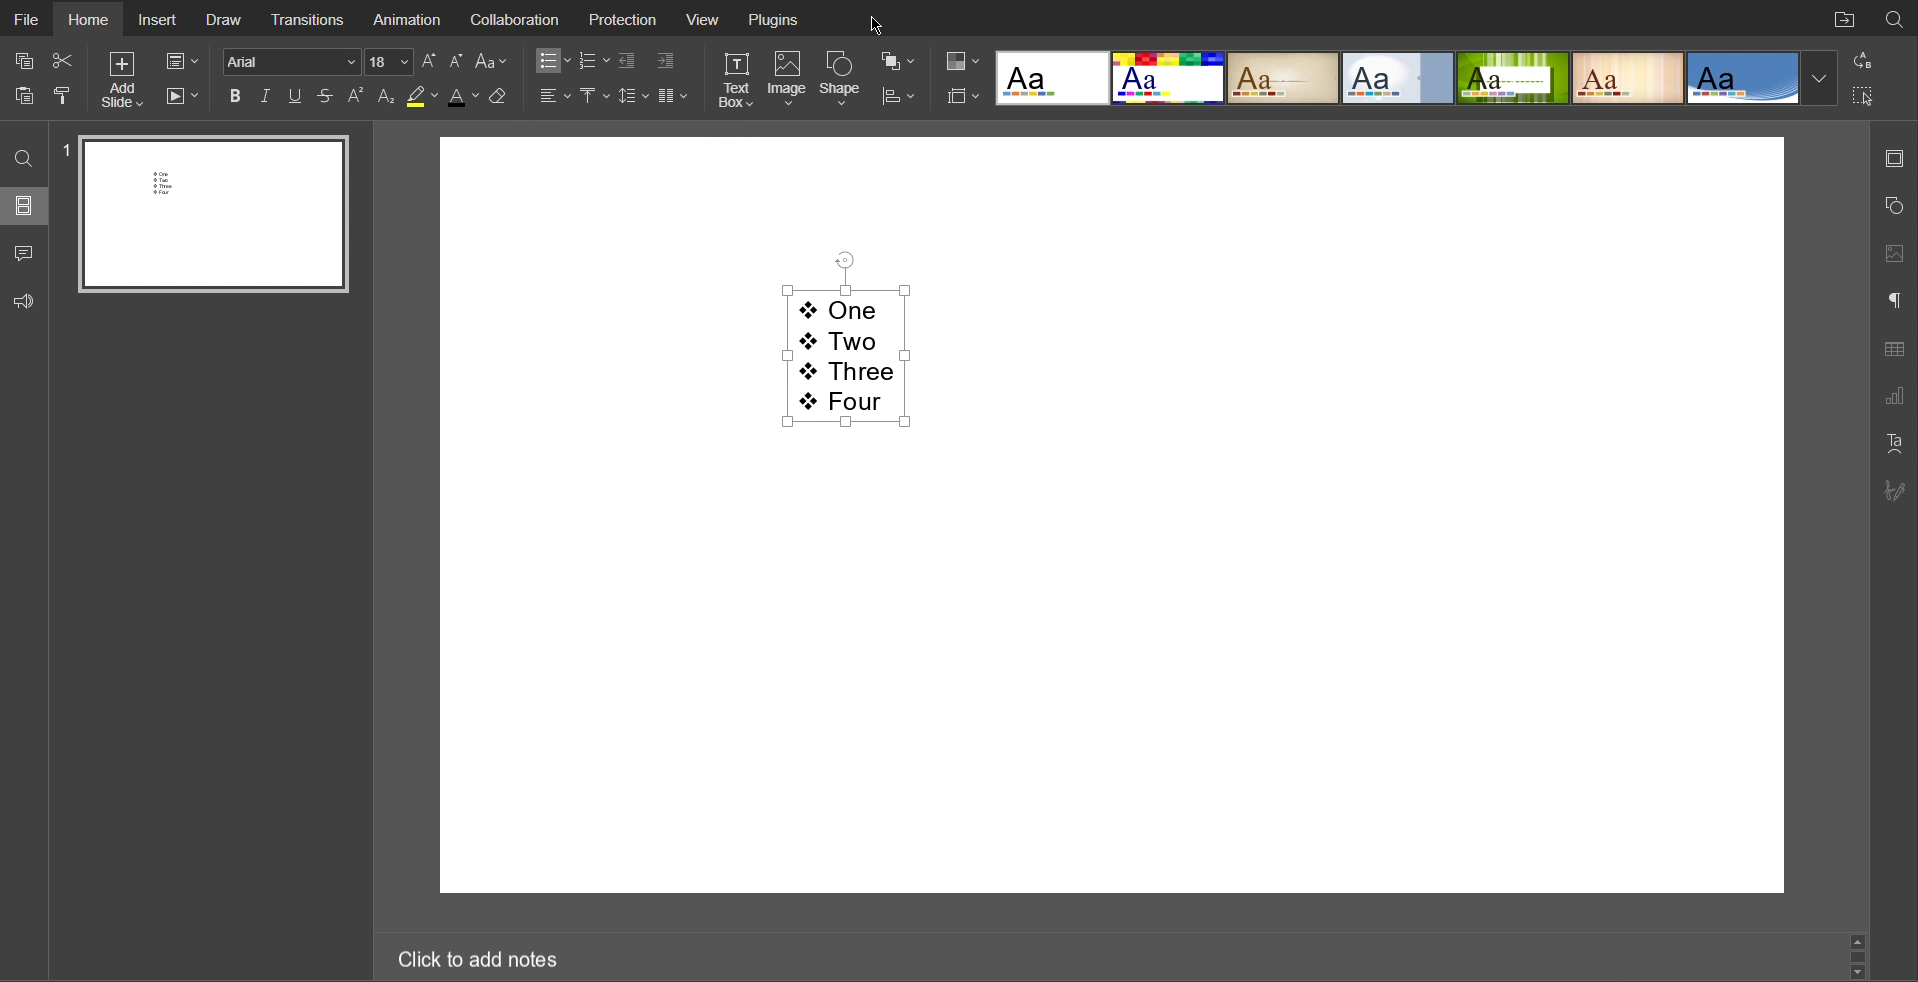 The width and height of the screenshot is (1918, 982). I want to click on Search, so click(23, 156).